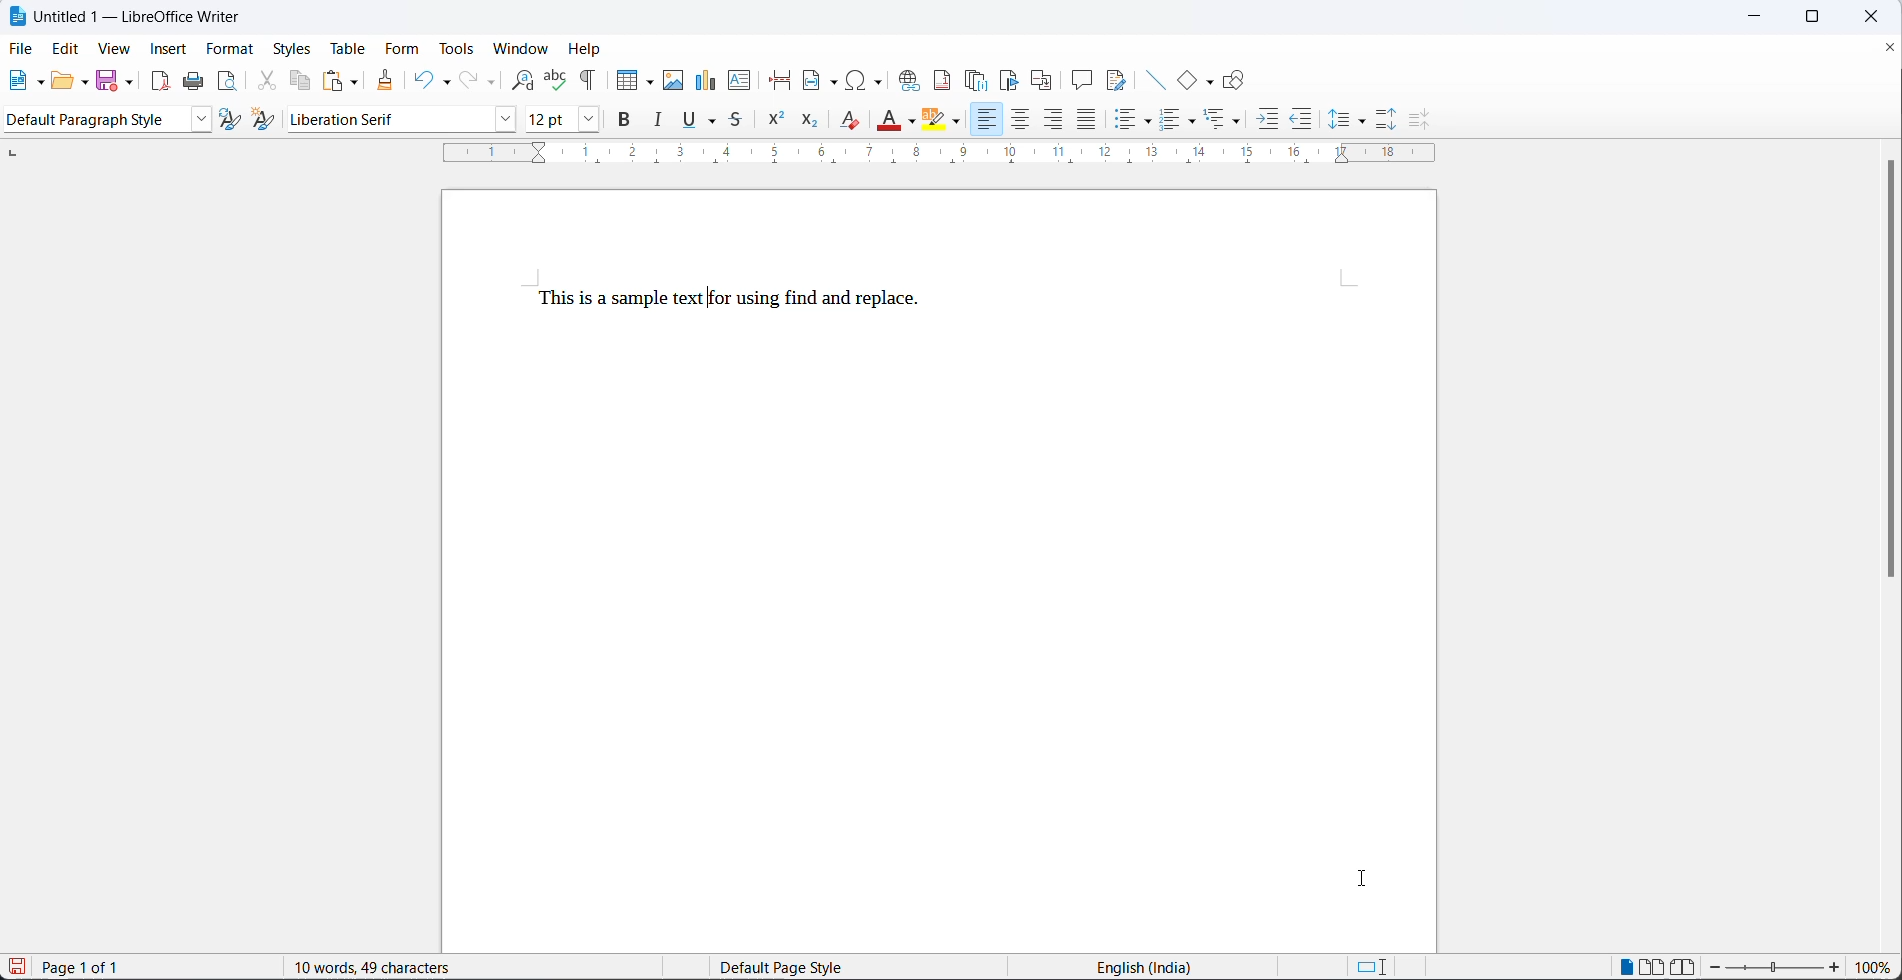 The height and width of the screenshot is (980, 1902). Describe the element at coordinates (556, 74) in the screenshot. I see `spellings` at that location.